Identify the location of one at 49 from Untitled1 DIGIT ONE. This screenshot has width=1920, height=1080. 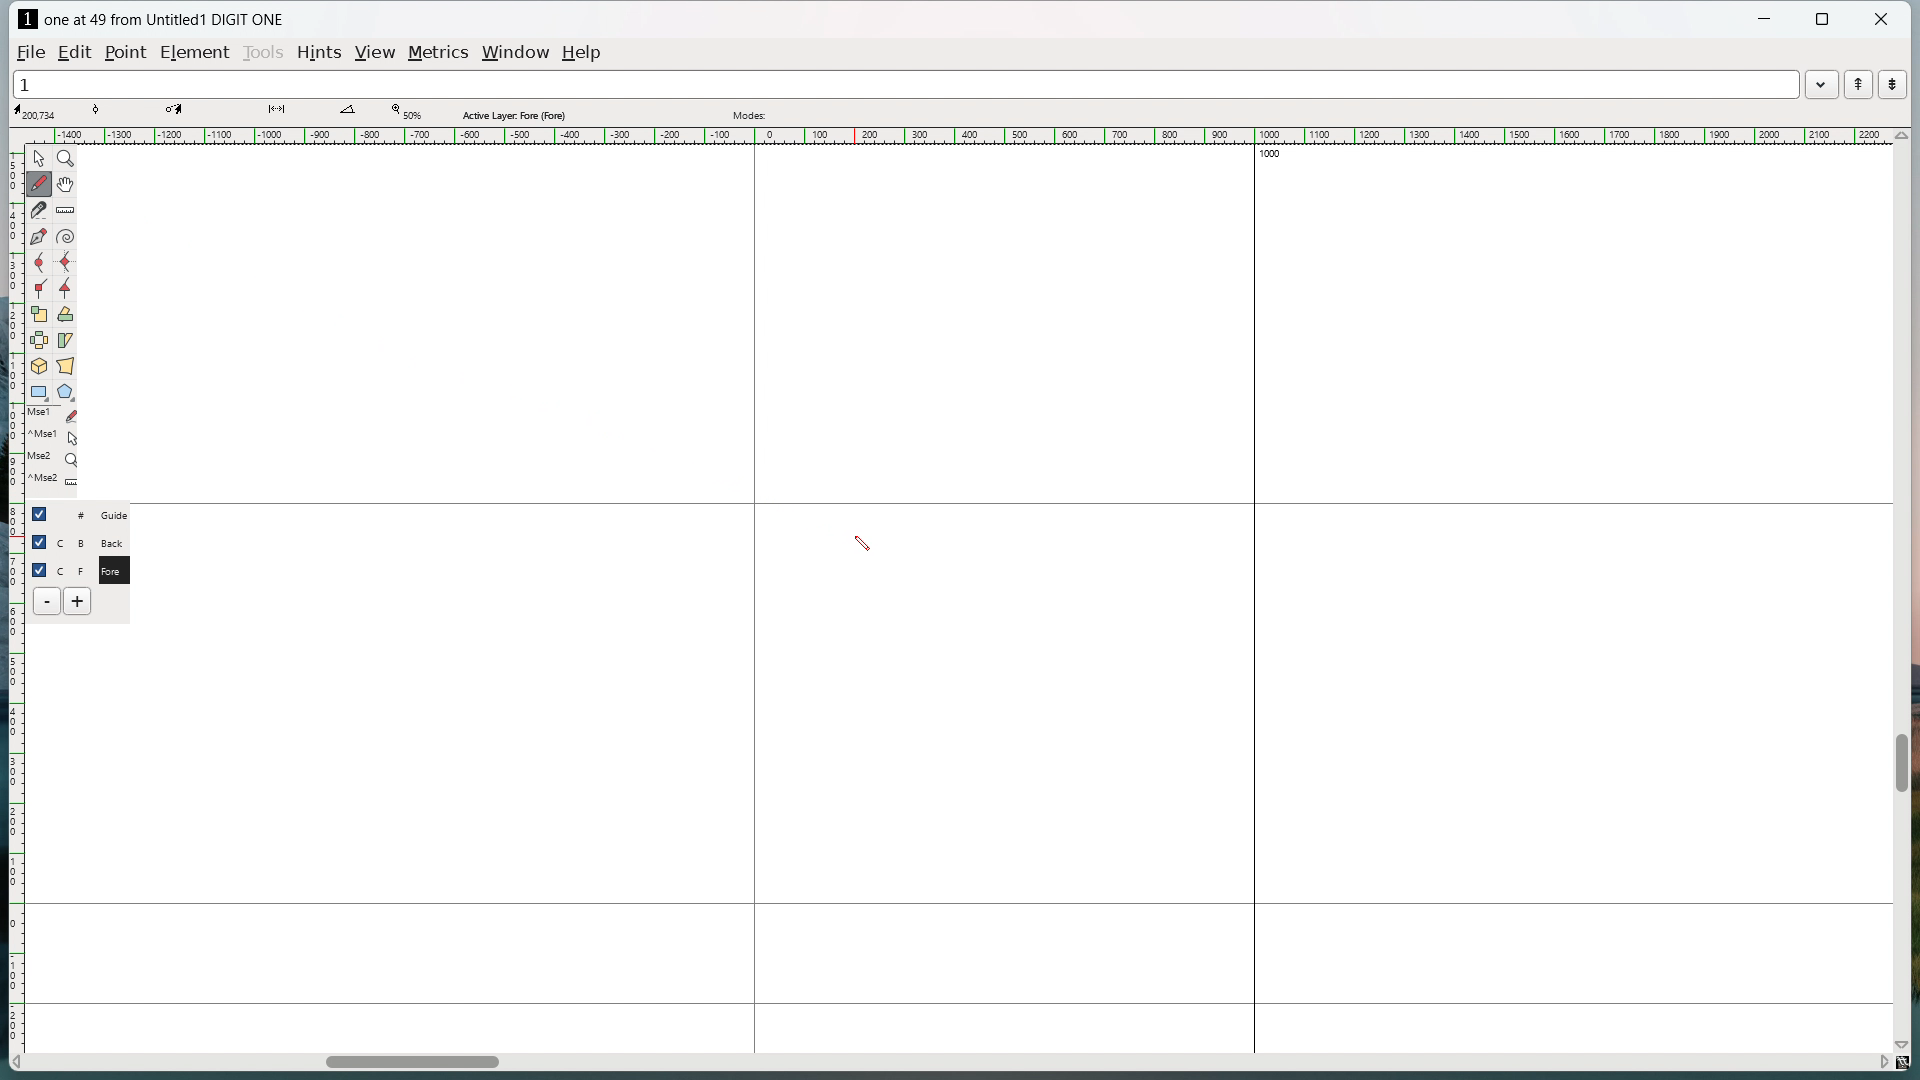
(166, 20).